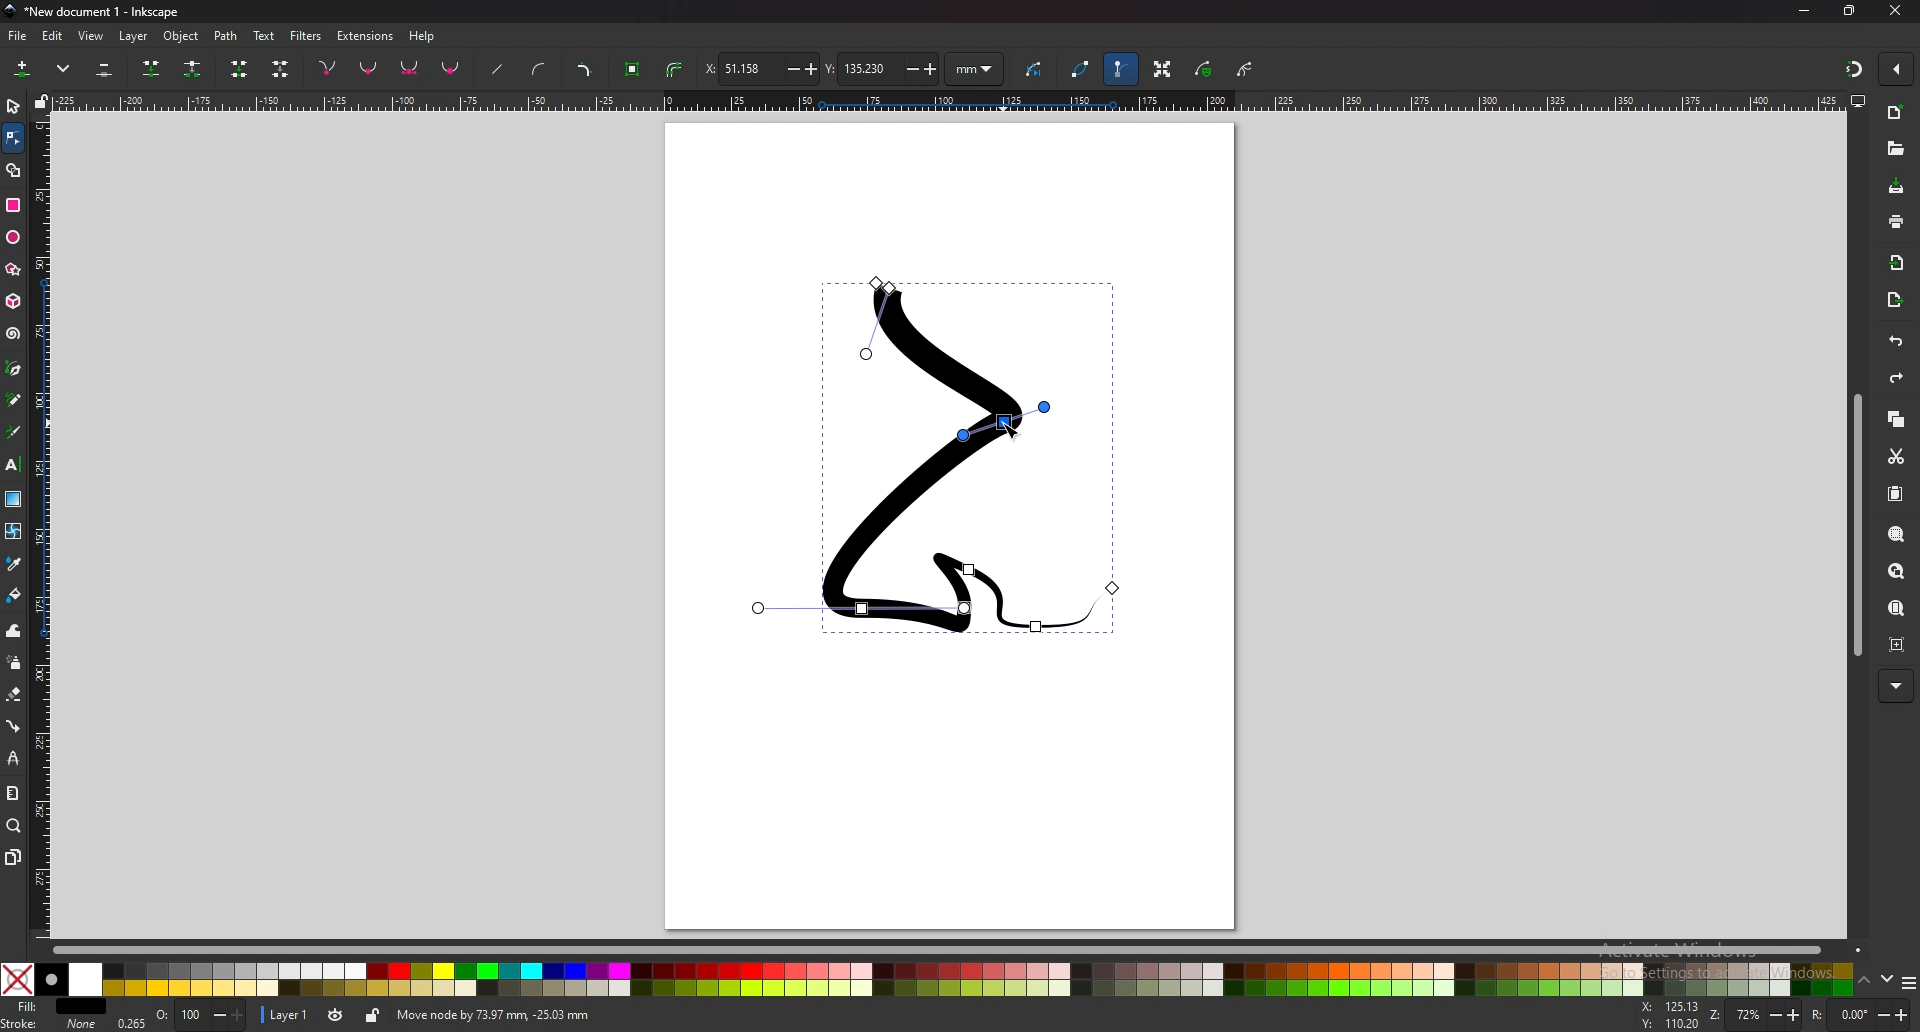 The width and height of the screenshot is (1920, 1032). Describe the element at coordinates (424, 36) in the screenshot. I see `help` at that location.